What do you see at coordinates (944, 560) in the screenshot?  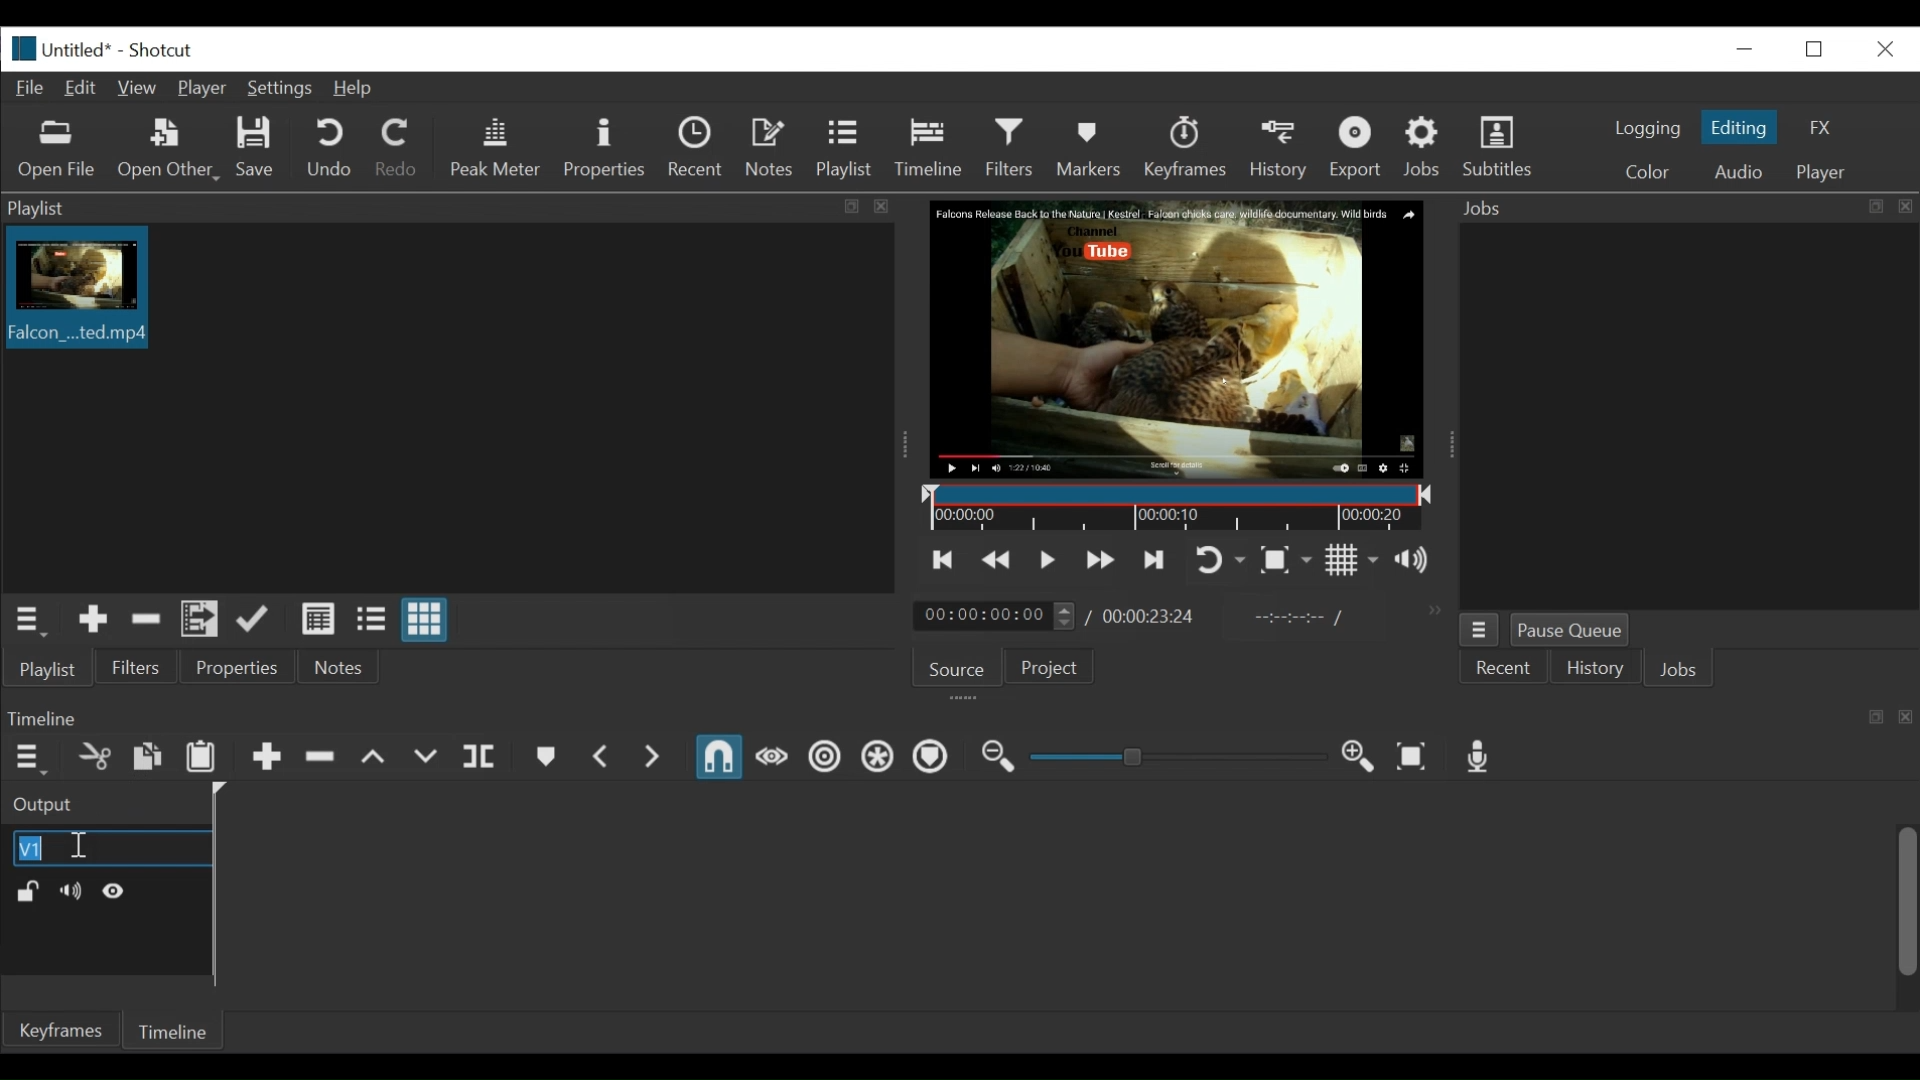 I see `Skip to the previous point` at bounding box center [944, 560].